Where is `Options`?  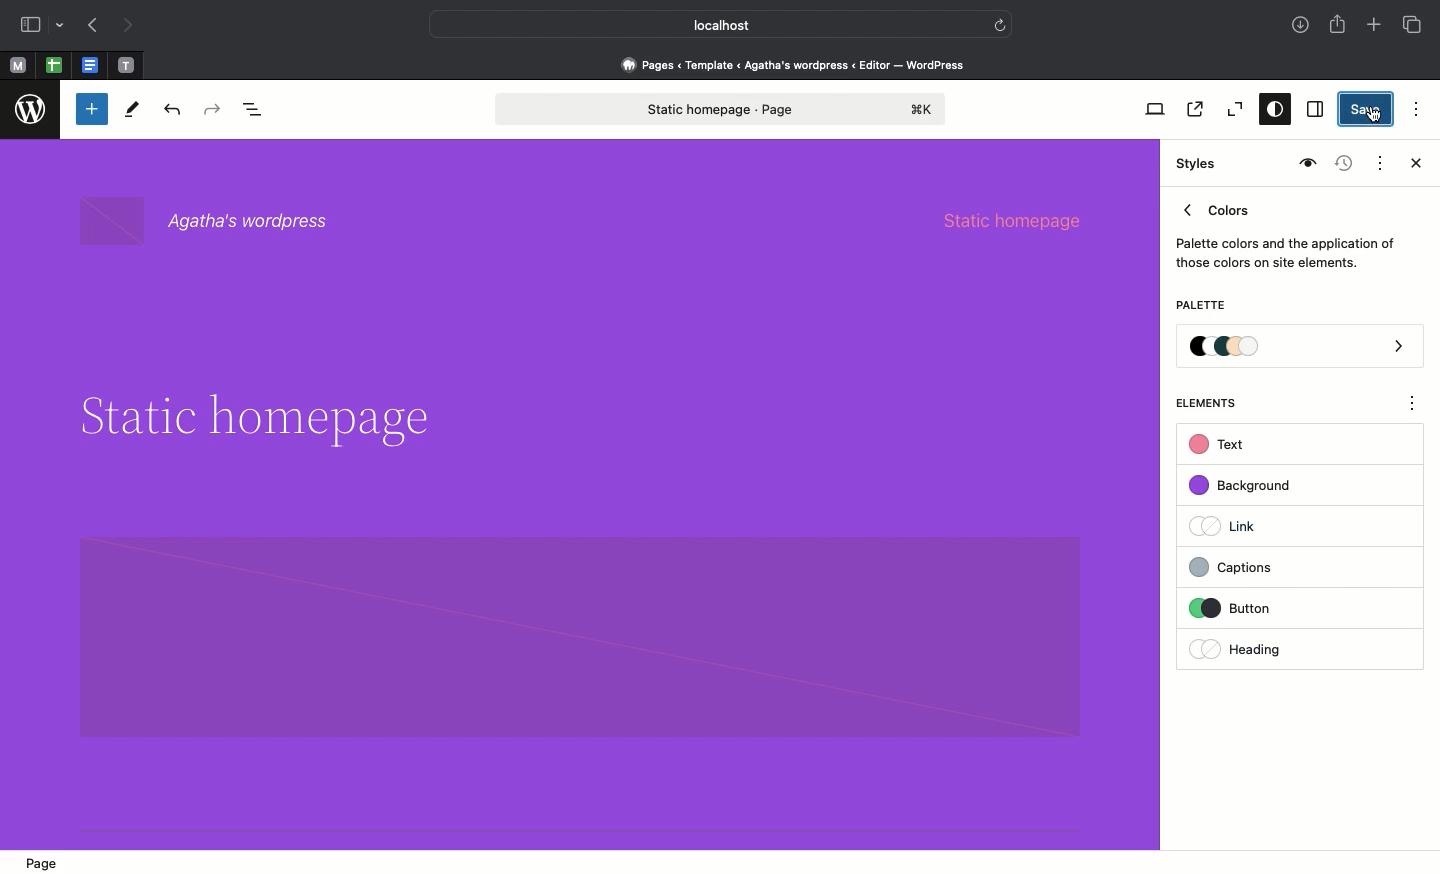
Options is located at coordinates (1414, 106).